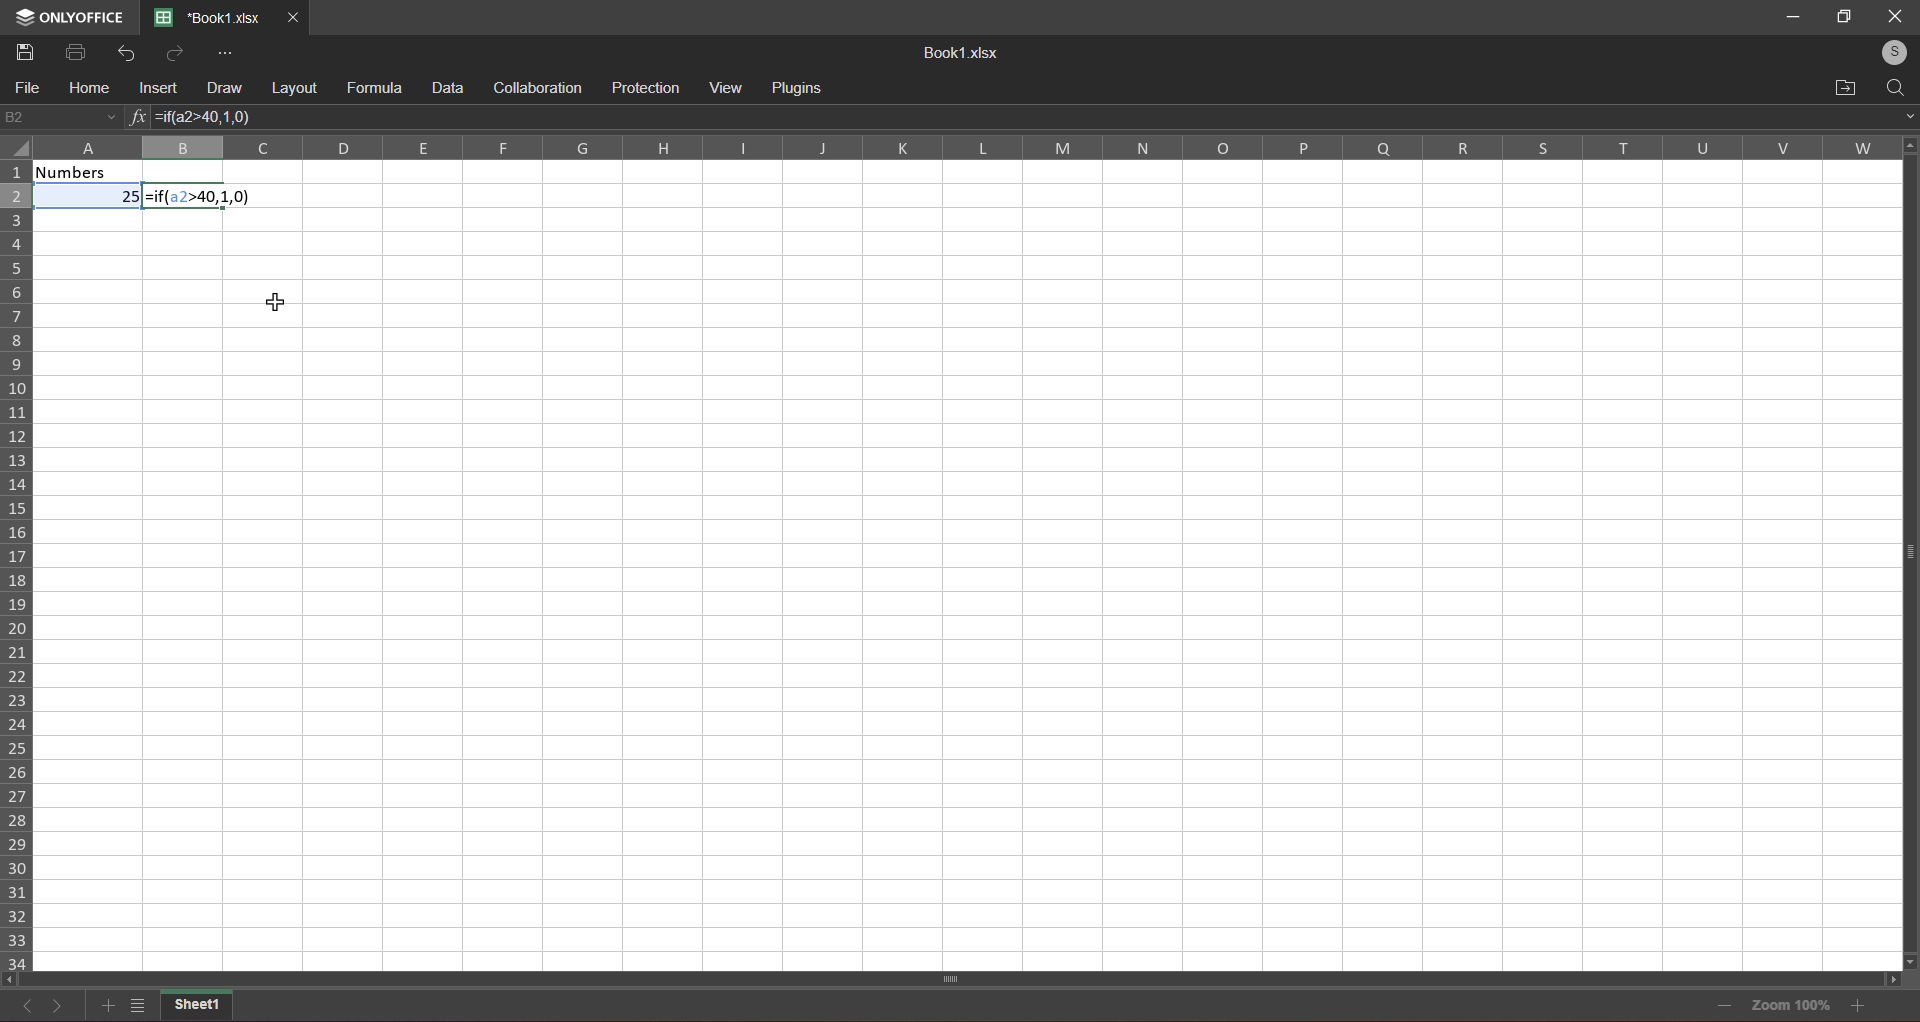  I want to click on formula, so click(372, 88).